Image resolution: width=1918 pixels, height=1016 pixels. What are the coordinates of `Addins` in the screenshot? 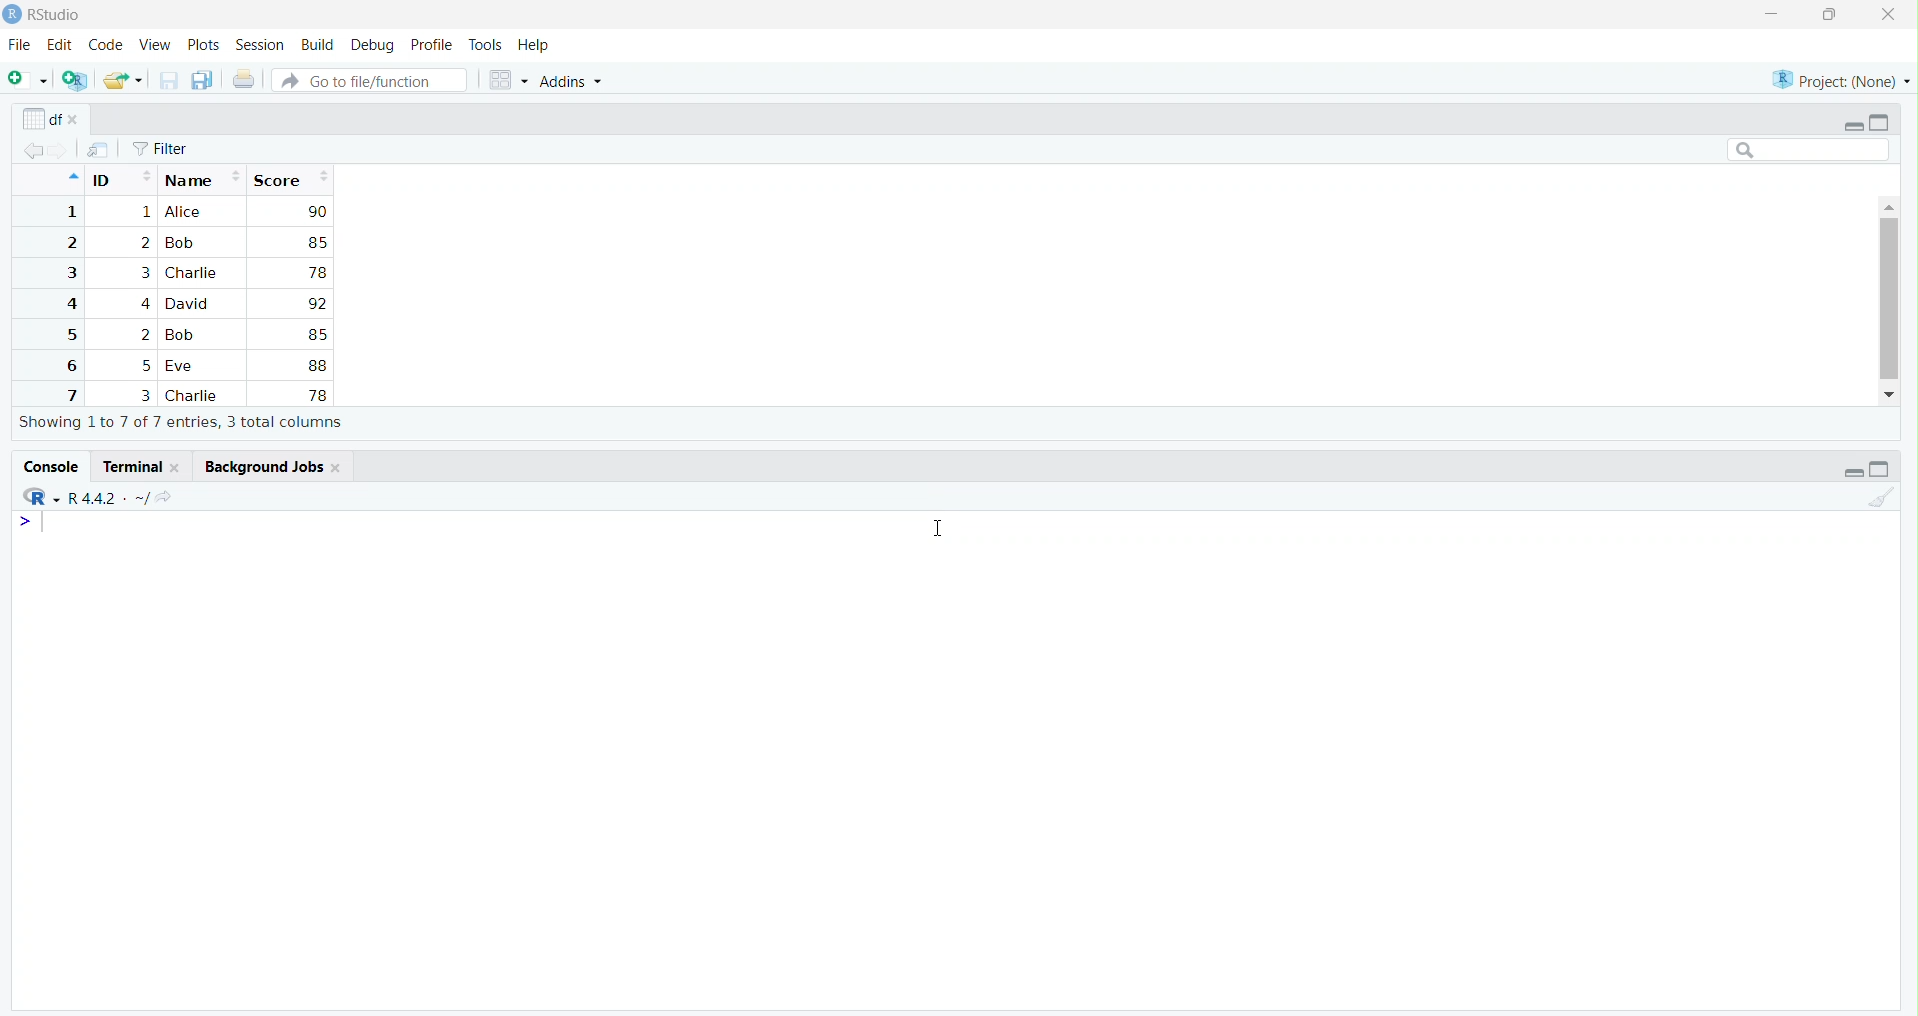 It's located at (571, 82).